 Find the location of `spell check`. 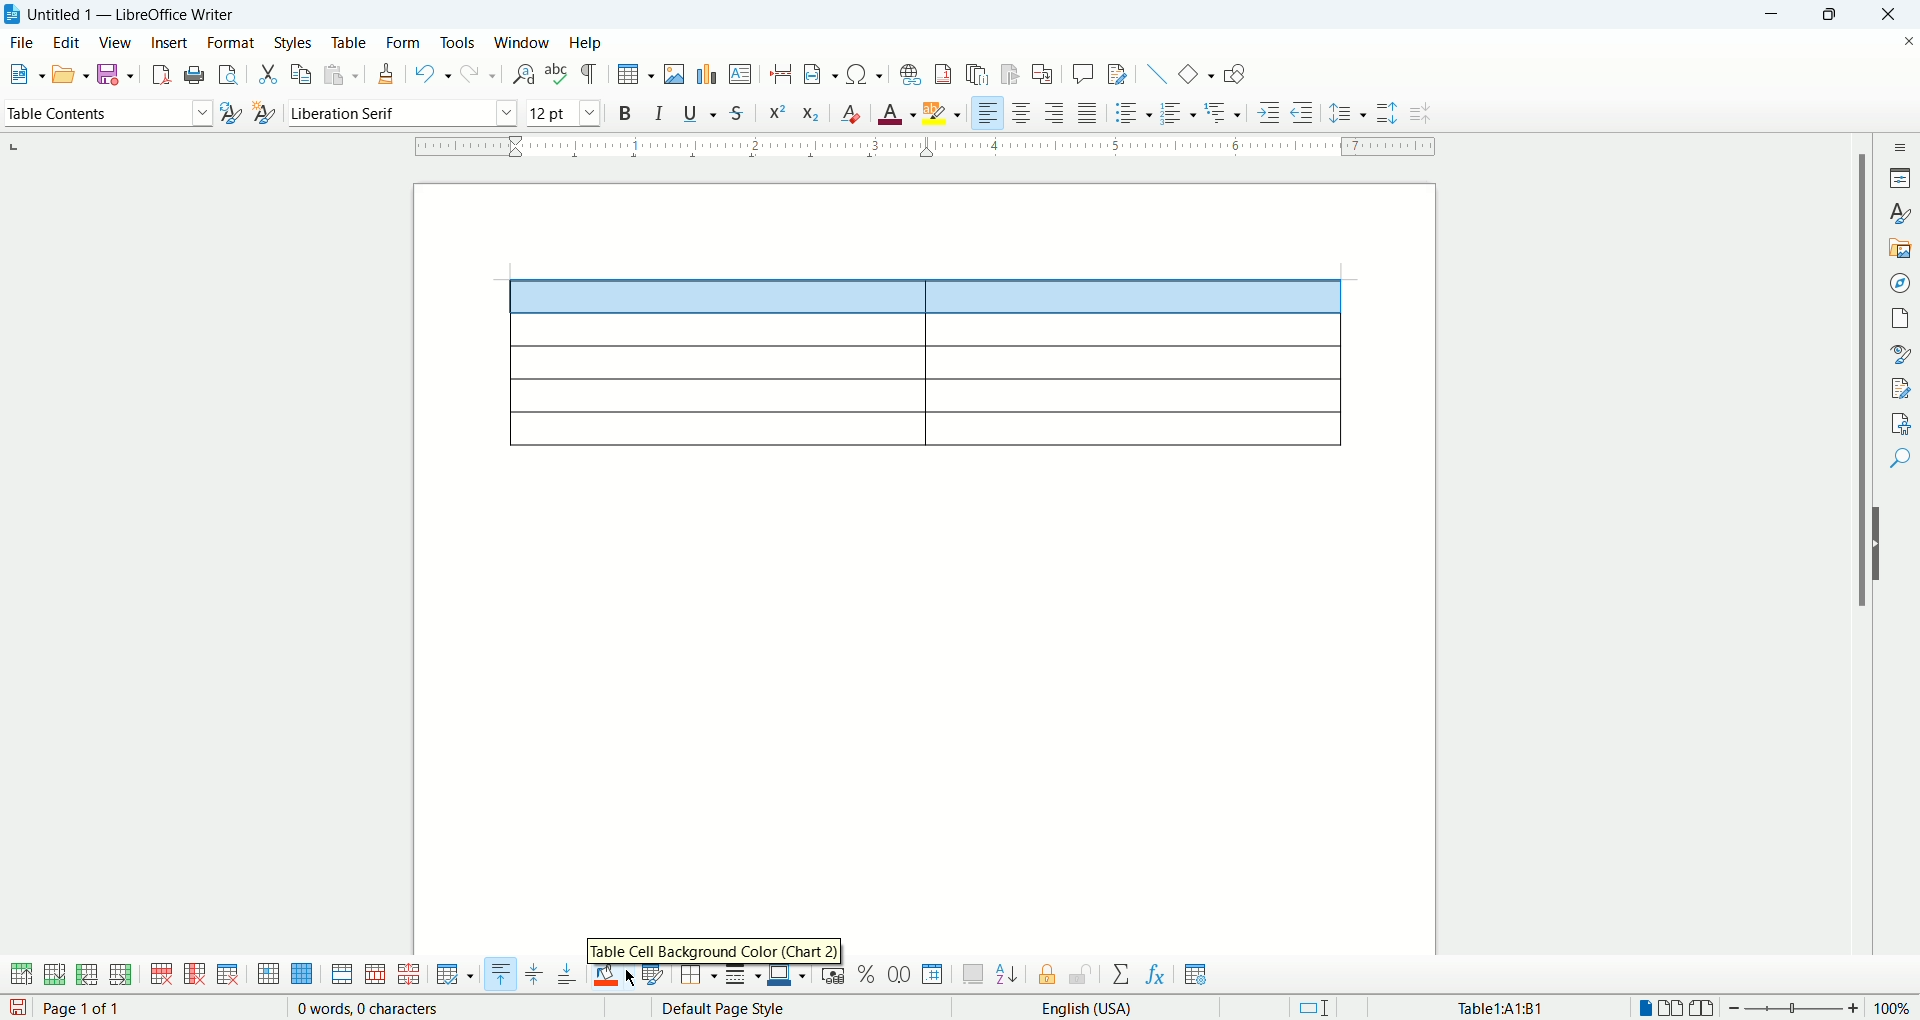

spell check is located at coordinates (558, 73).